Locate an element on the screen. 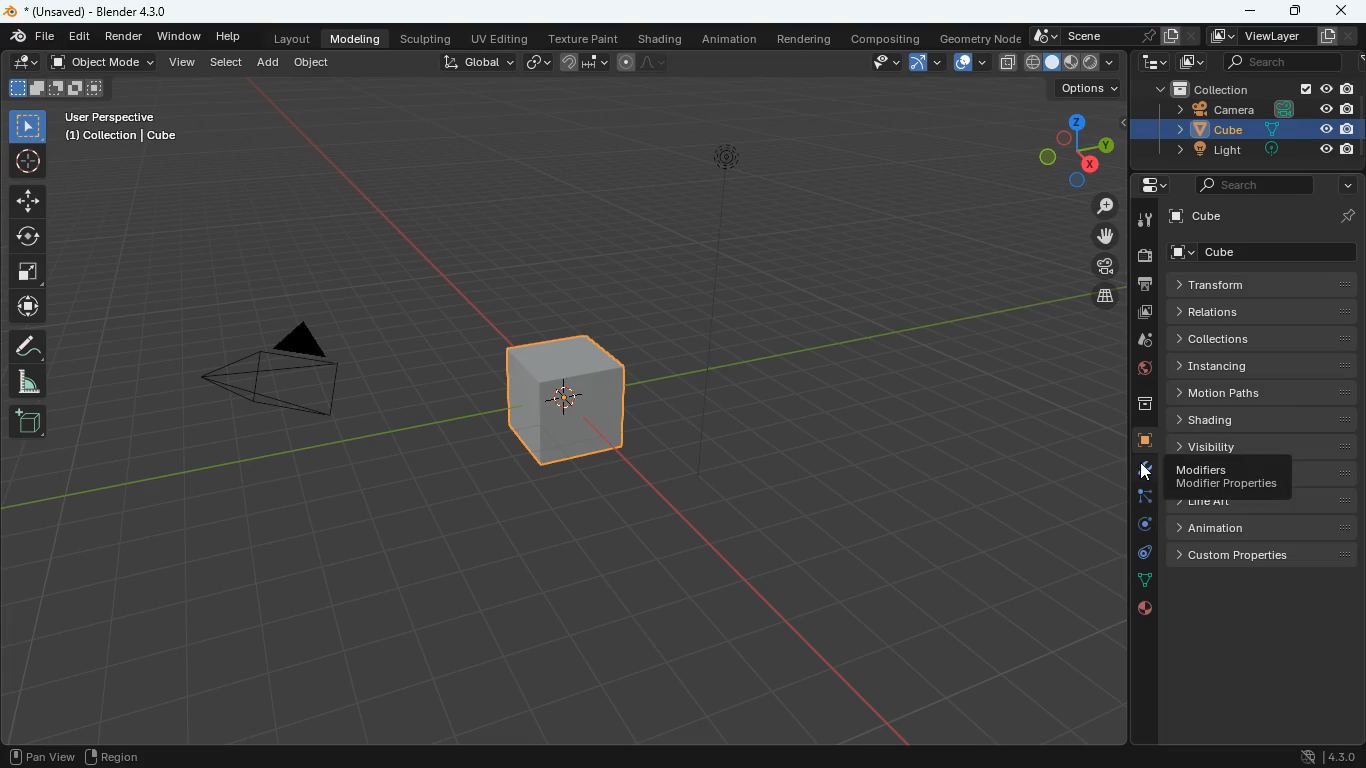 Image resolution: width=1366 pixels, height=768 pixels. animation is located at coordinates (730, 42).